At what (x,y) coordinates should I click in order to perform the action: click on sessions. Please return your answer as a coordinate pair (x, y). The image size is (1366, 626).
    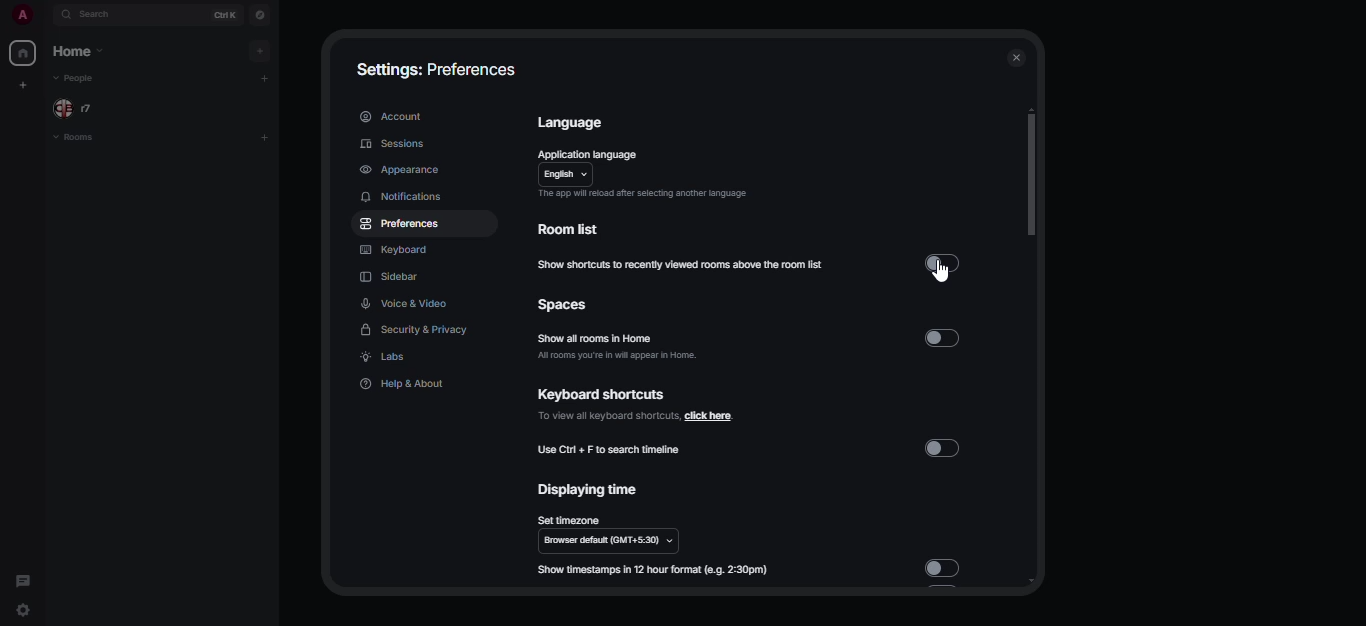
    Looking at the image, I should click on (393, 144).